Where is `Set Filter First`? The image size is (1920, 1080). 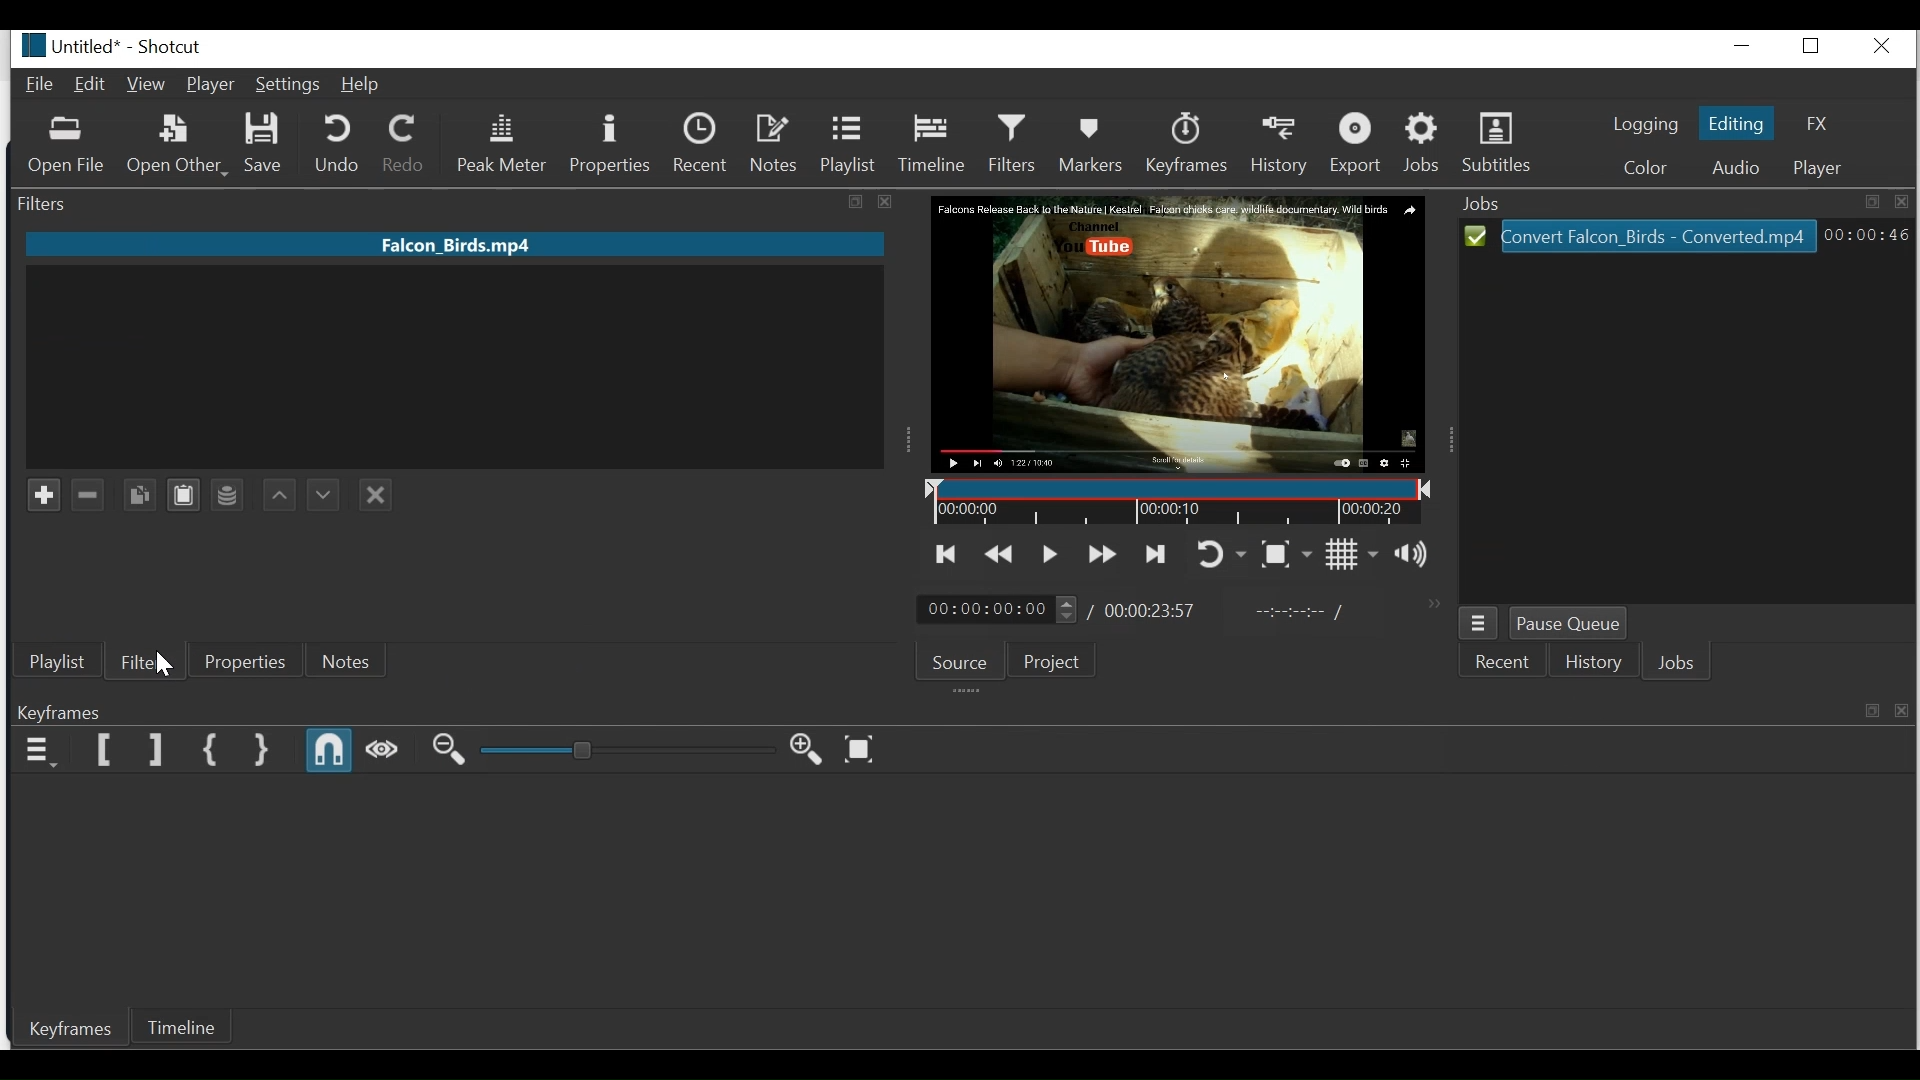
Set Filter First is located at coordinates (105, 751).